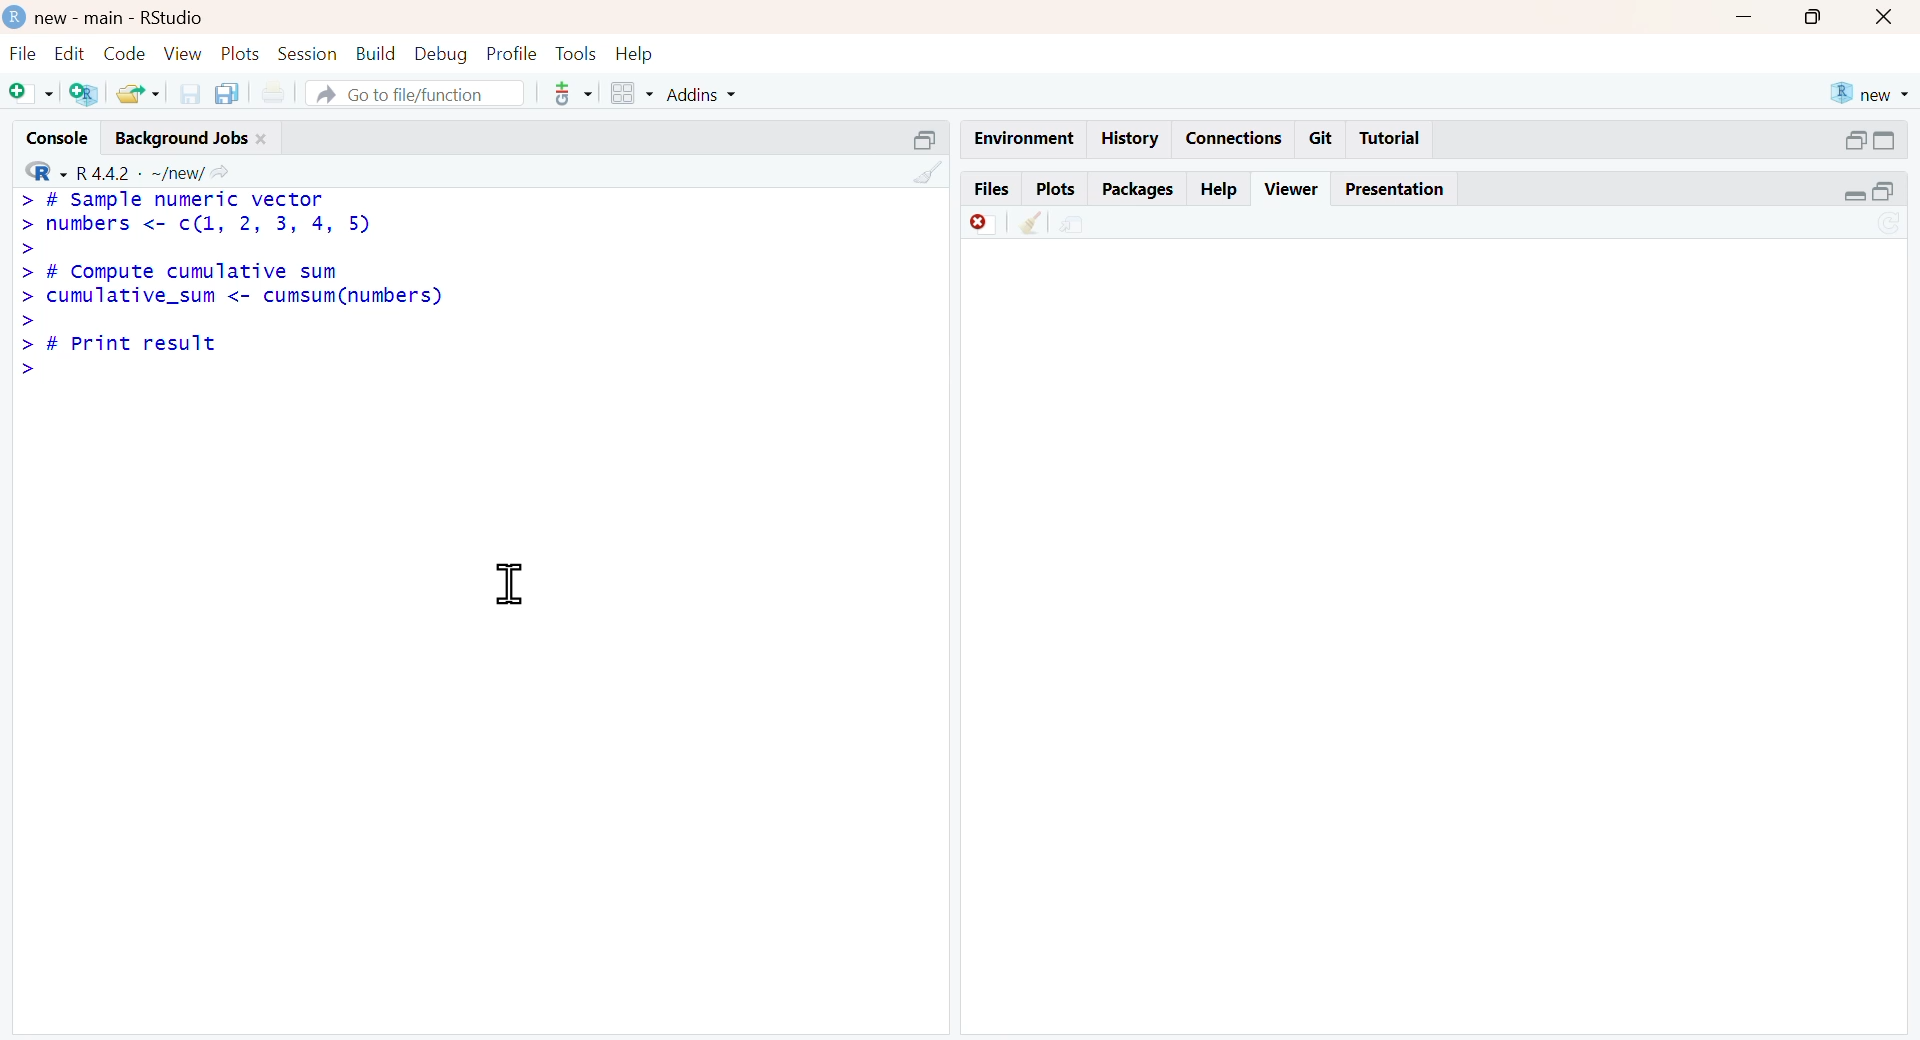 The width and height of the screenshot is (1920, 1040). Describe the element at coordinates (1140, 190) in the screenshot. I see `Packages` at that location.